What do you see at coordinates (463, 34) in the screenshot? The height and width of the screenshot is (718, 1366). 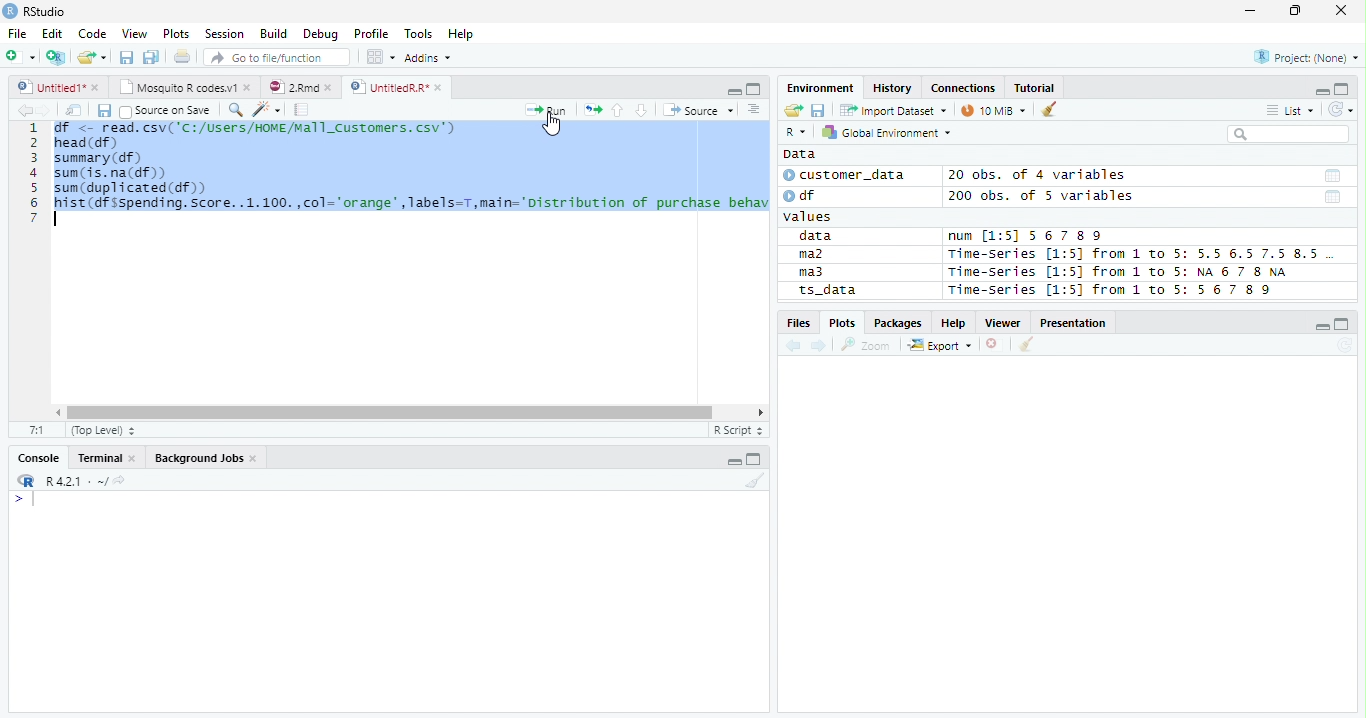 I see `Help` at bounding box center [463, 34].